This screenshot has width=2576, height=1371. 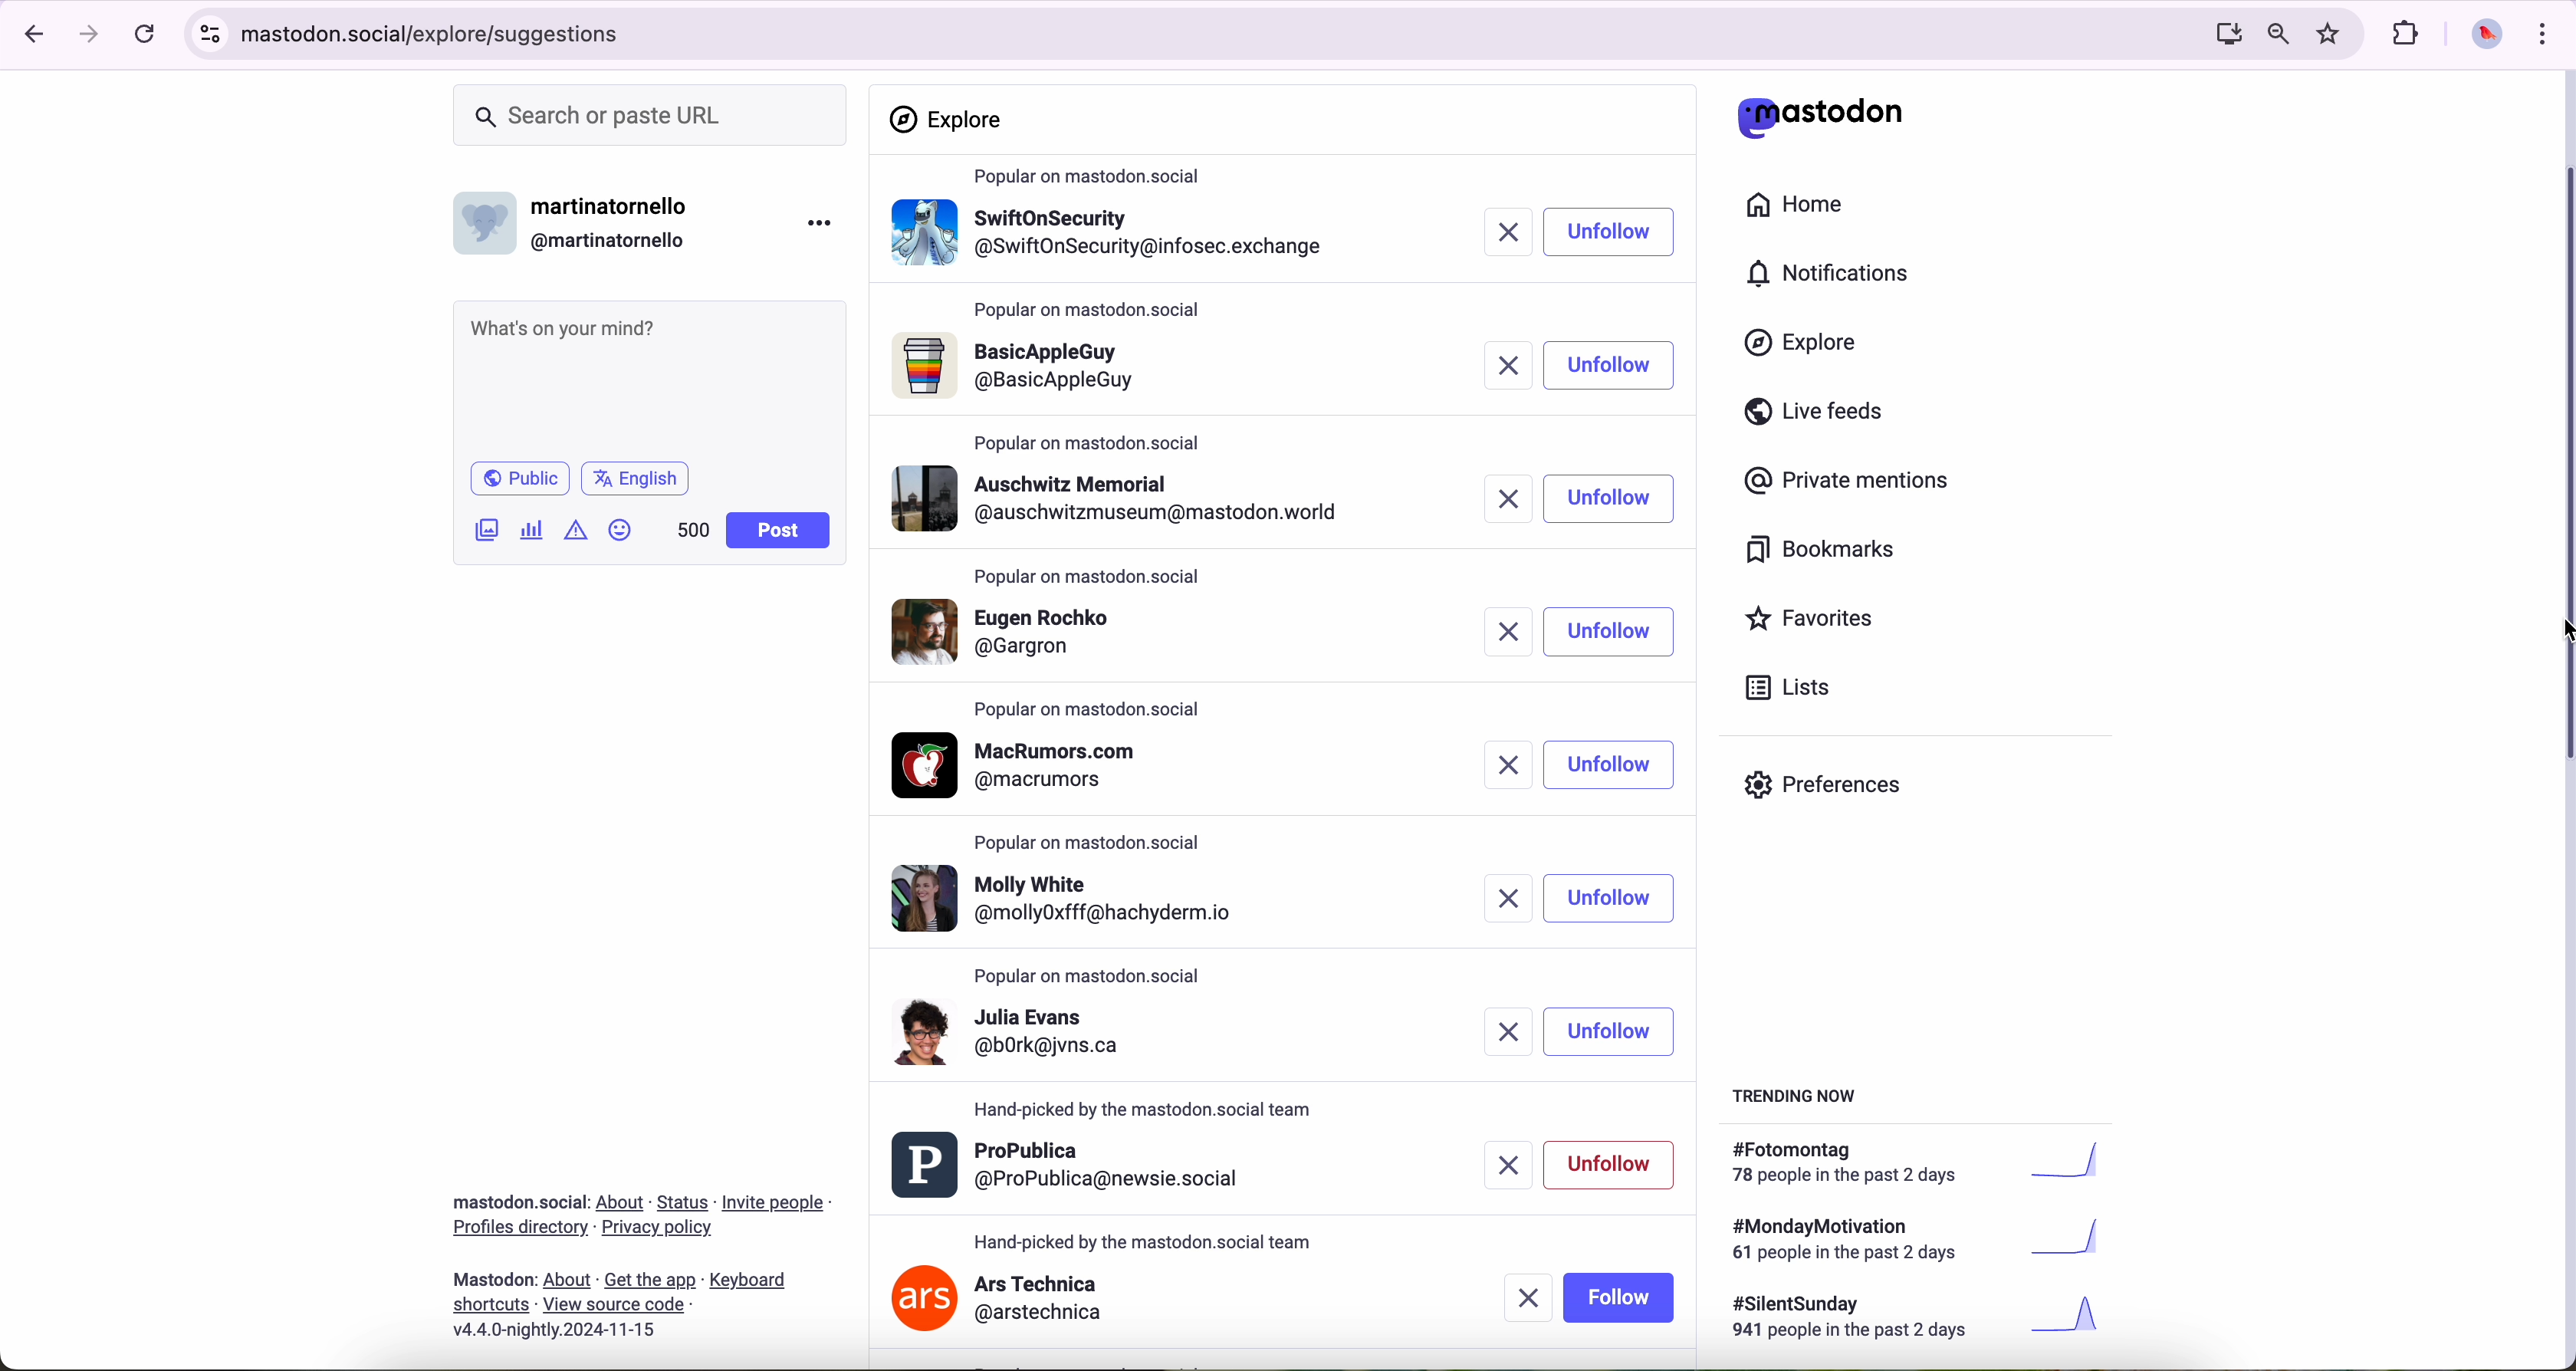 I want to click on unfollow, so click(x=1610, y=764).